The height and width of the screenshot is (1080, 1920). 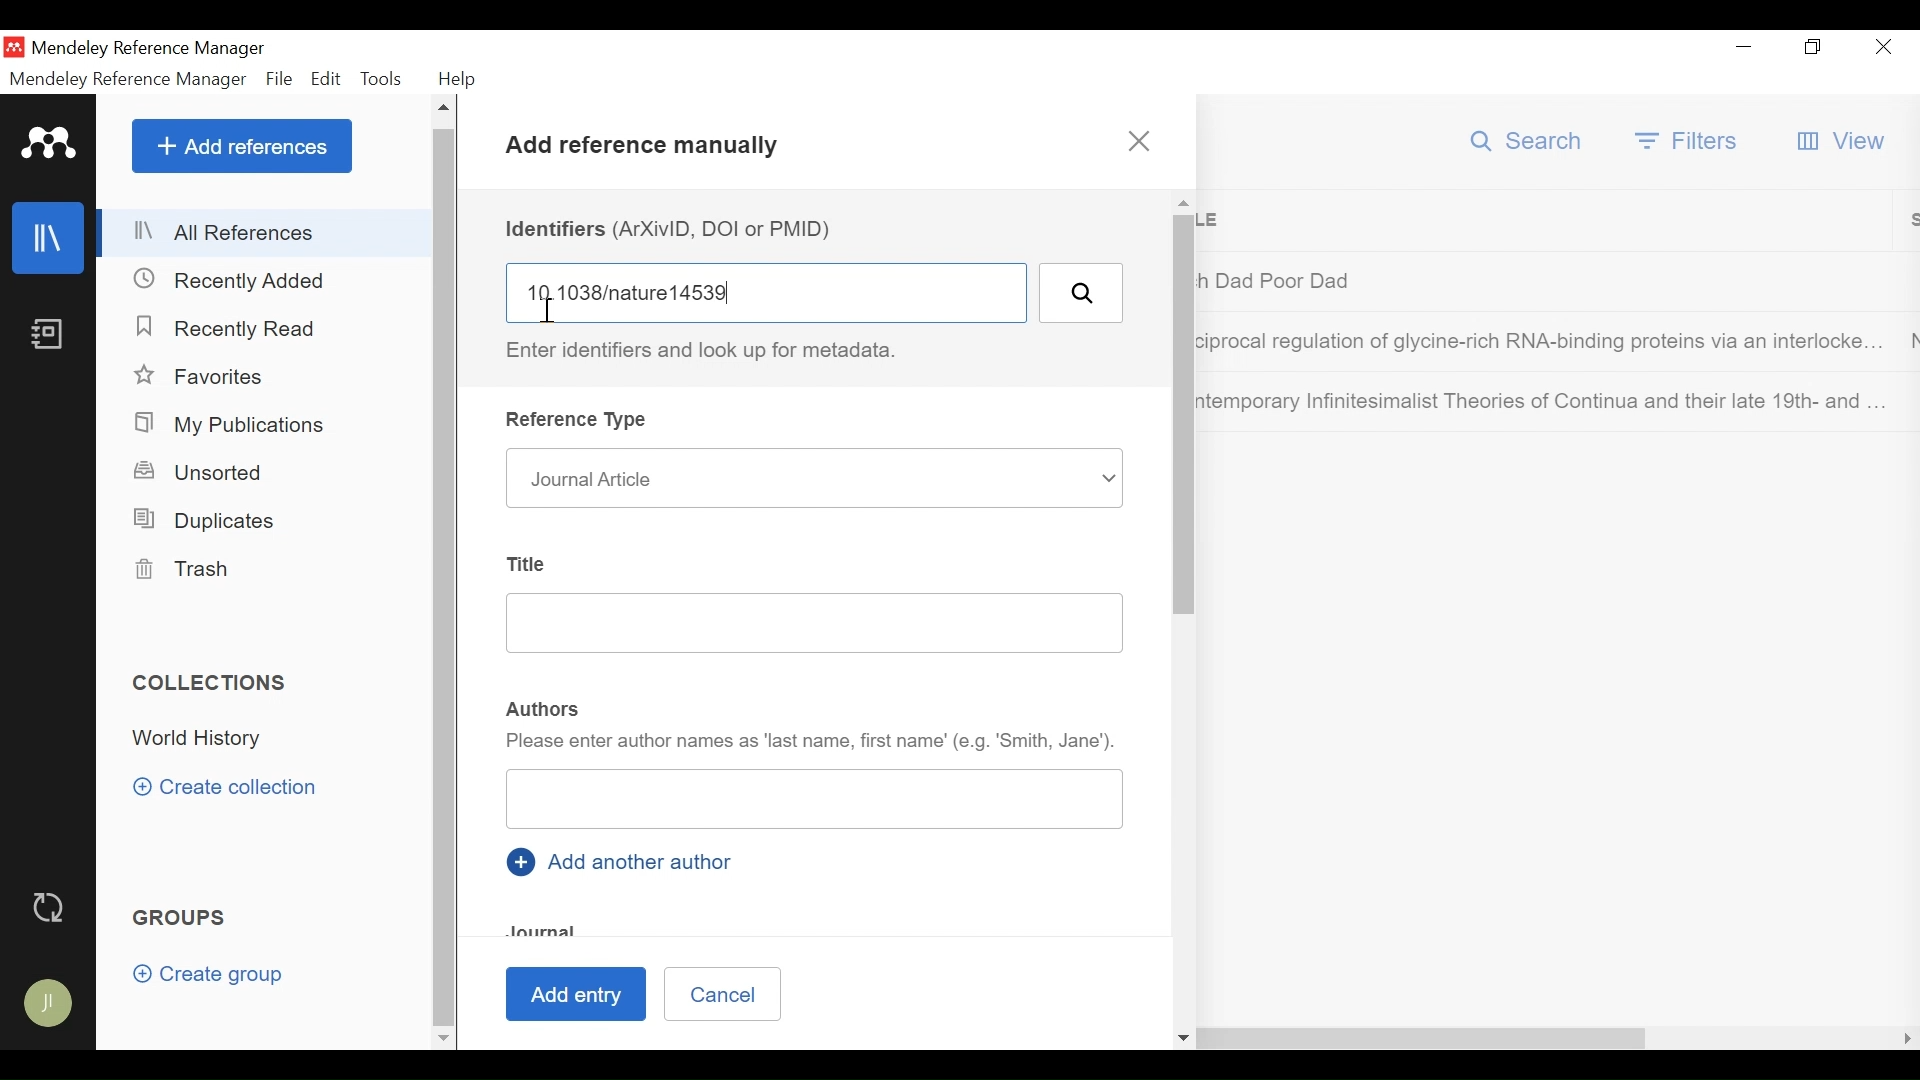 What do you see at coordinates (208, 521) in the screenshot?
I see `Duplicates` at bounding box center [208, 521].